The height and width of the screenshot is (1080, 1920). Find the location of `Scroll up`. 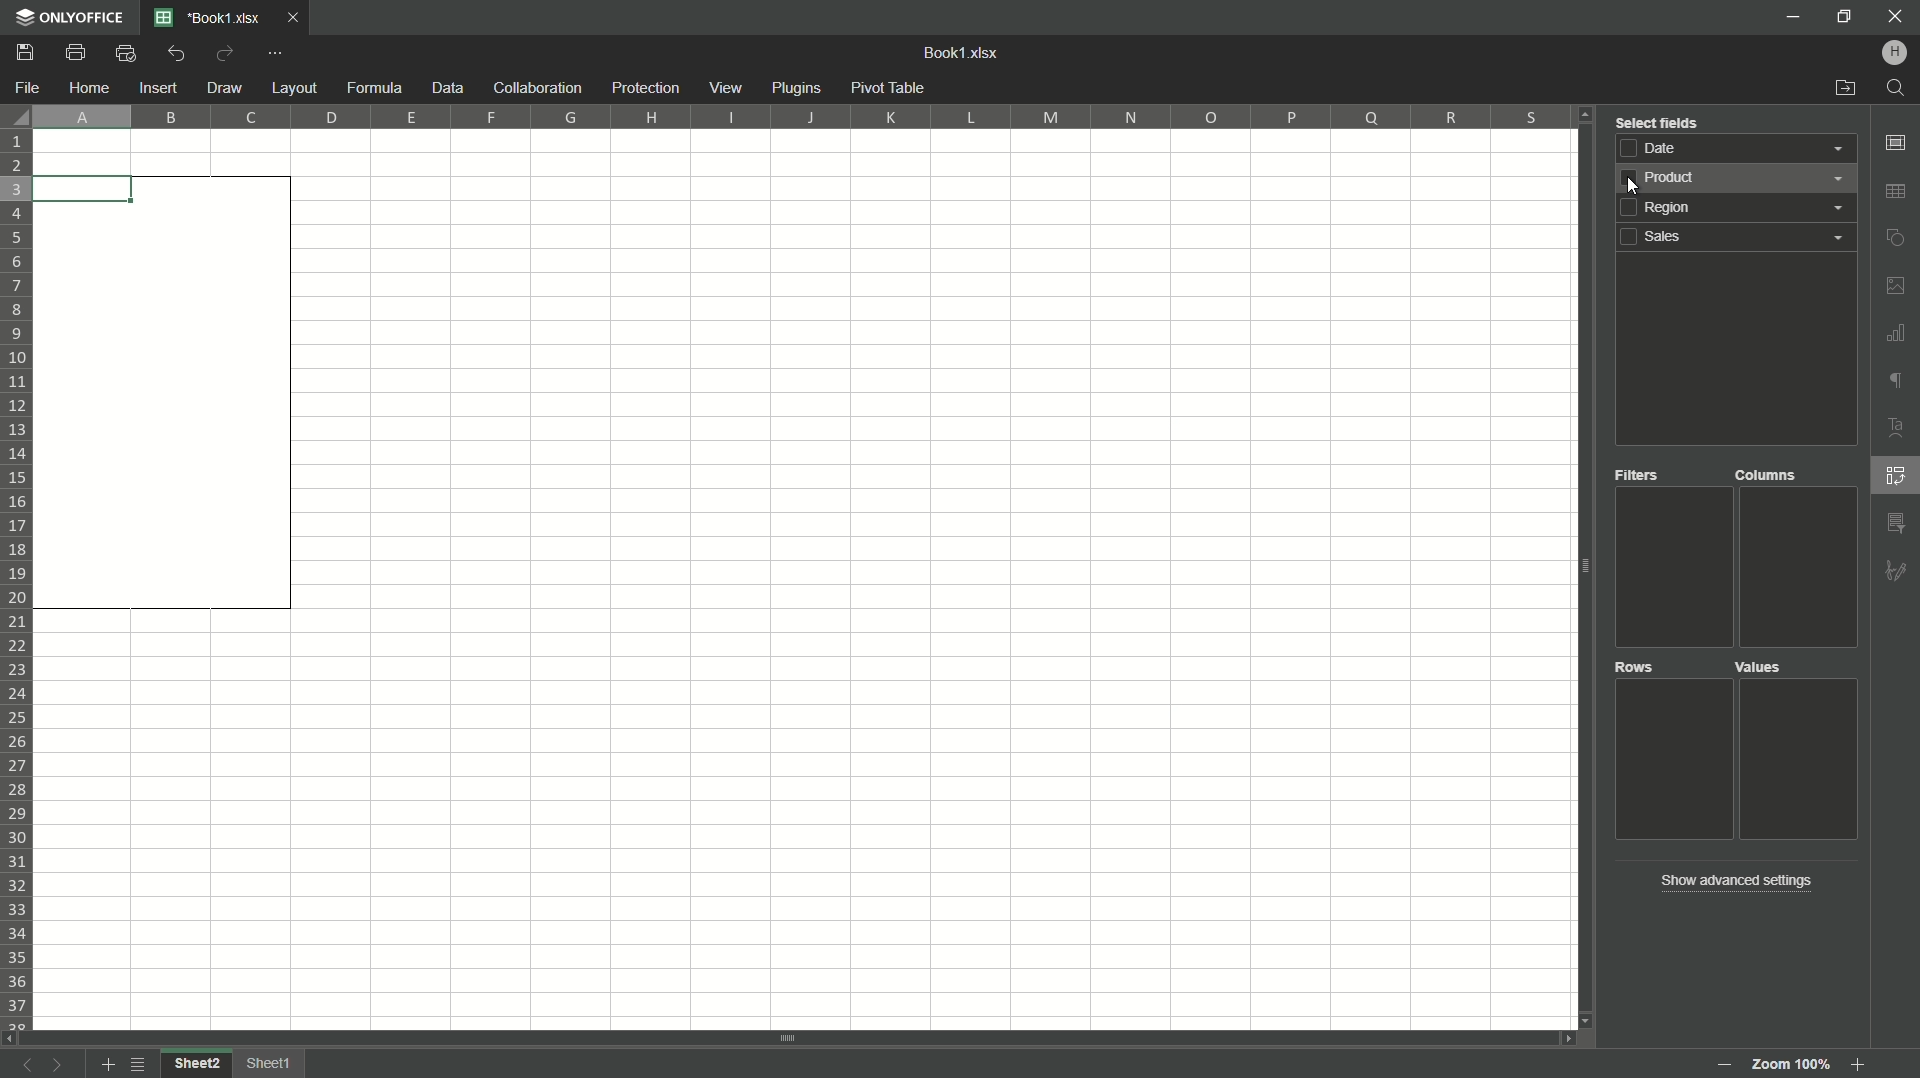

Scroll up is located at coordinates (1587, 116).